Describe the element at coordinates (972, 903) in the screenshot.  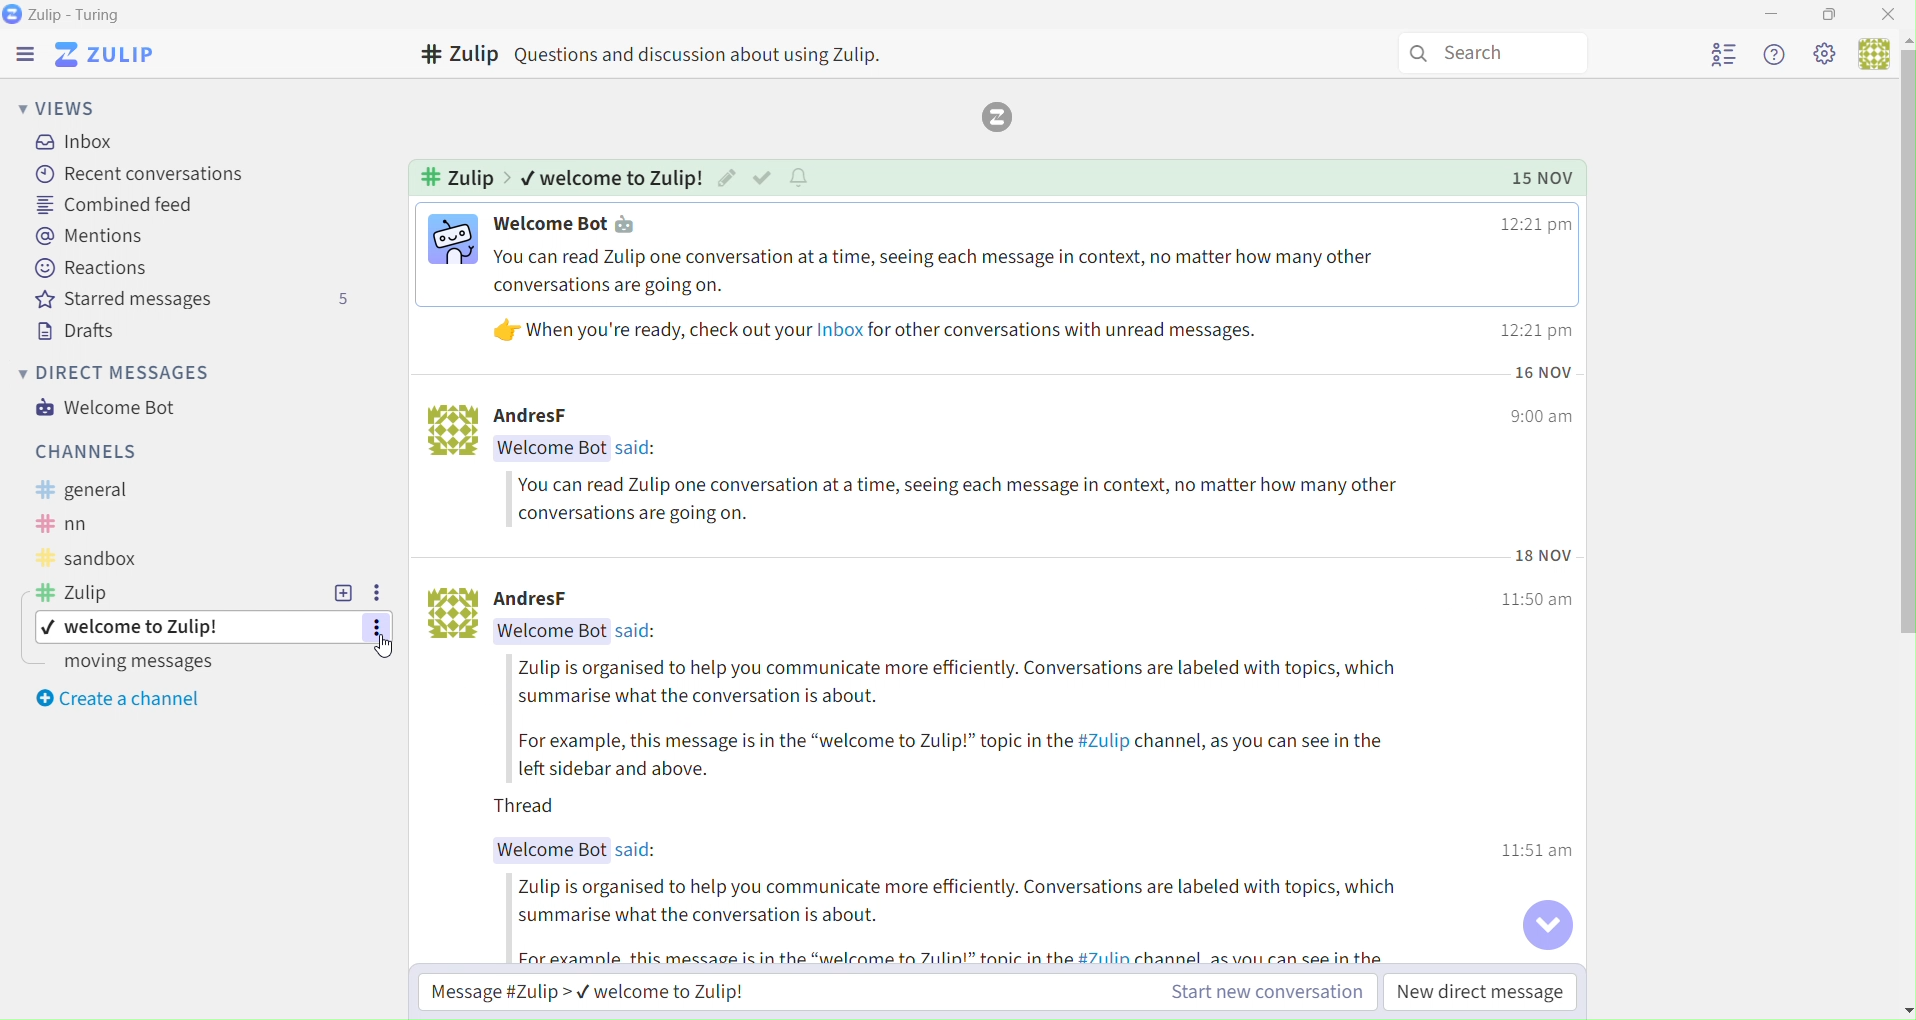
I see `Text` at that location.